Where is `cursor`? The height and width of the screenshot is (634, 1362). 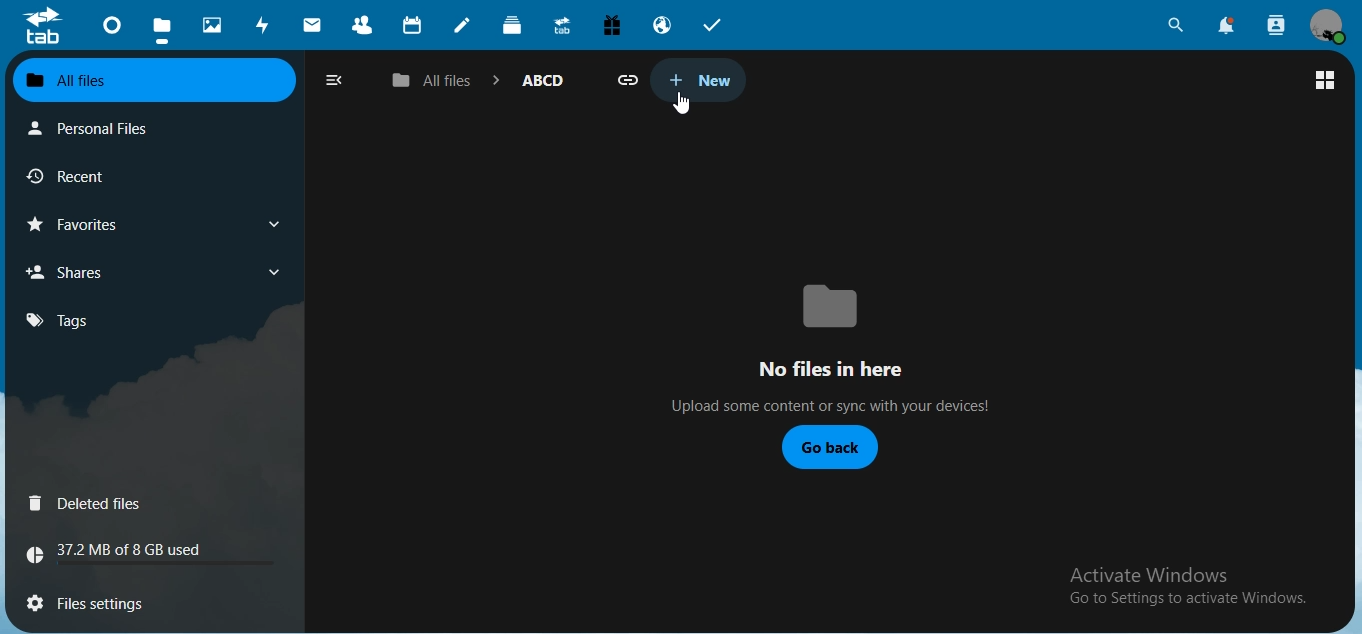
cursor is located at coordinates (681, 103).